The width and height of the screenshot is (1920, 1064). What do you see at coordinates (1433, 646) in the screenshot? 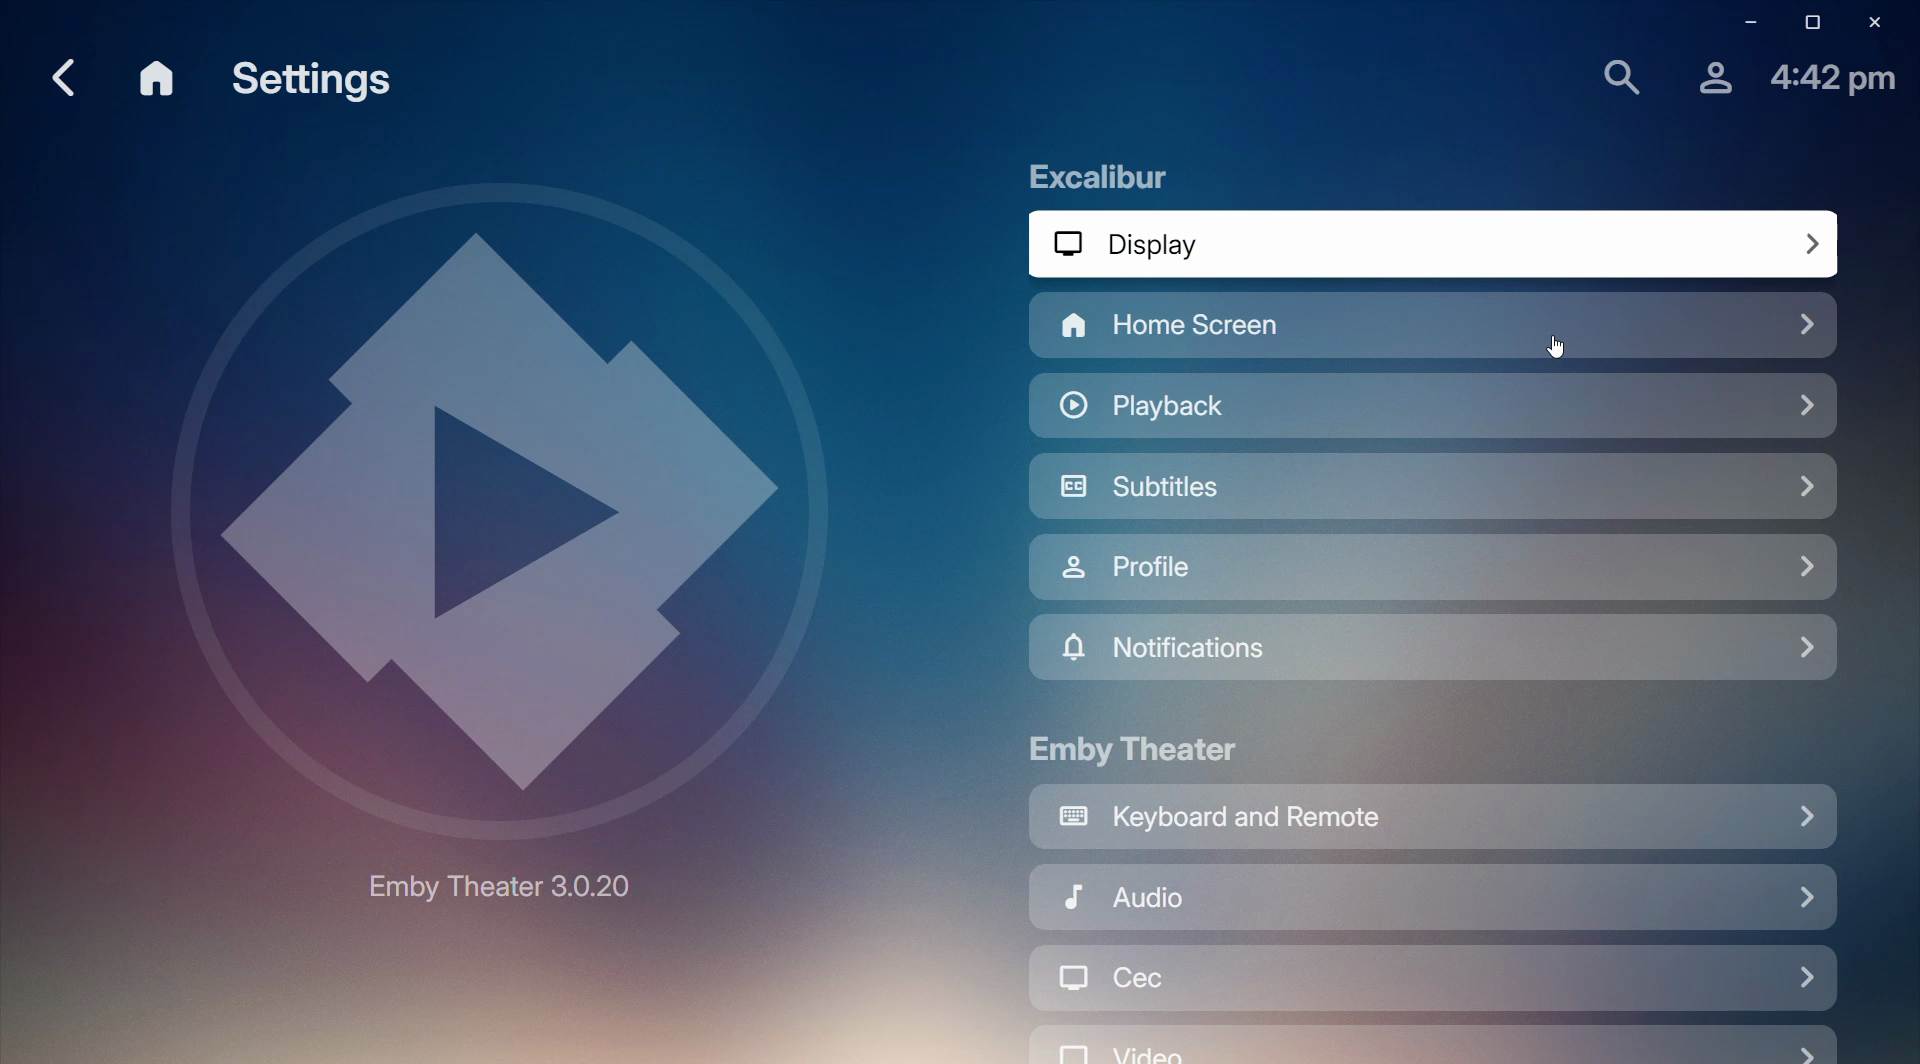
I see `Notifications` at bounding box center [1433, 646].